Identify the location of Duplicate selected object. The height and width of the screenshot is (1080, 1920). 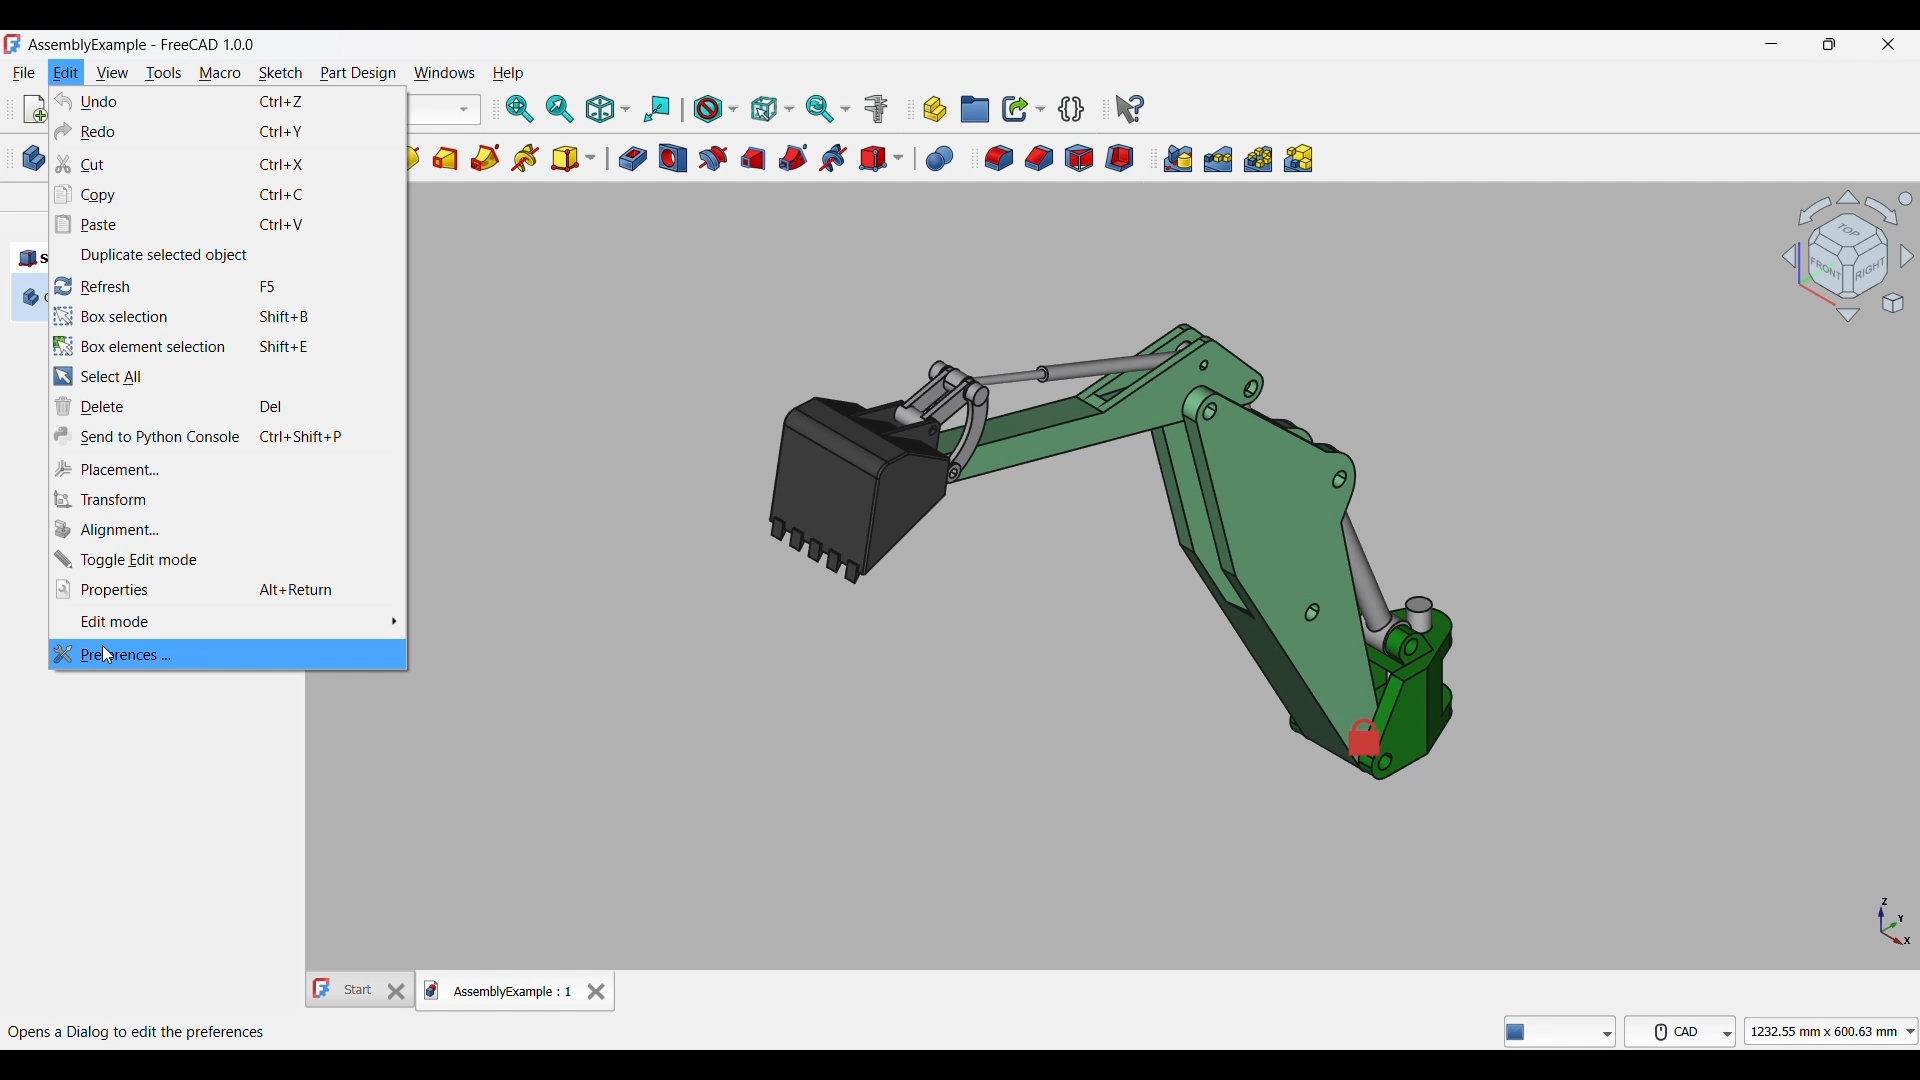
(229, 256).